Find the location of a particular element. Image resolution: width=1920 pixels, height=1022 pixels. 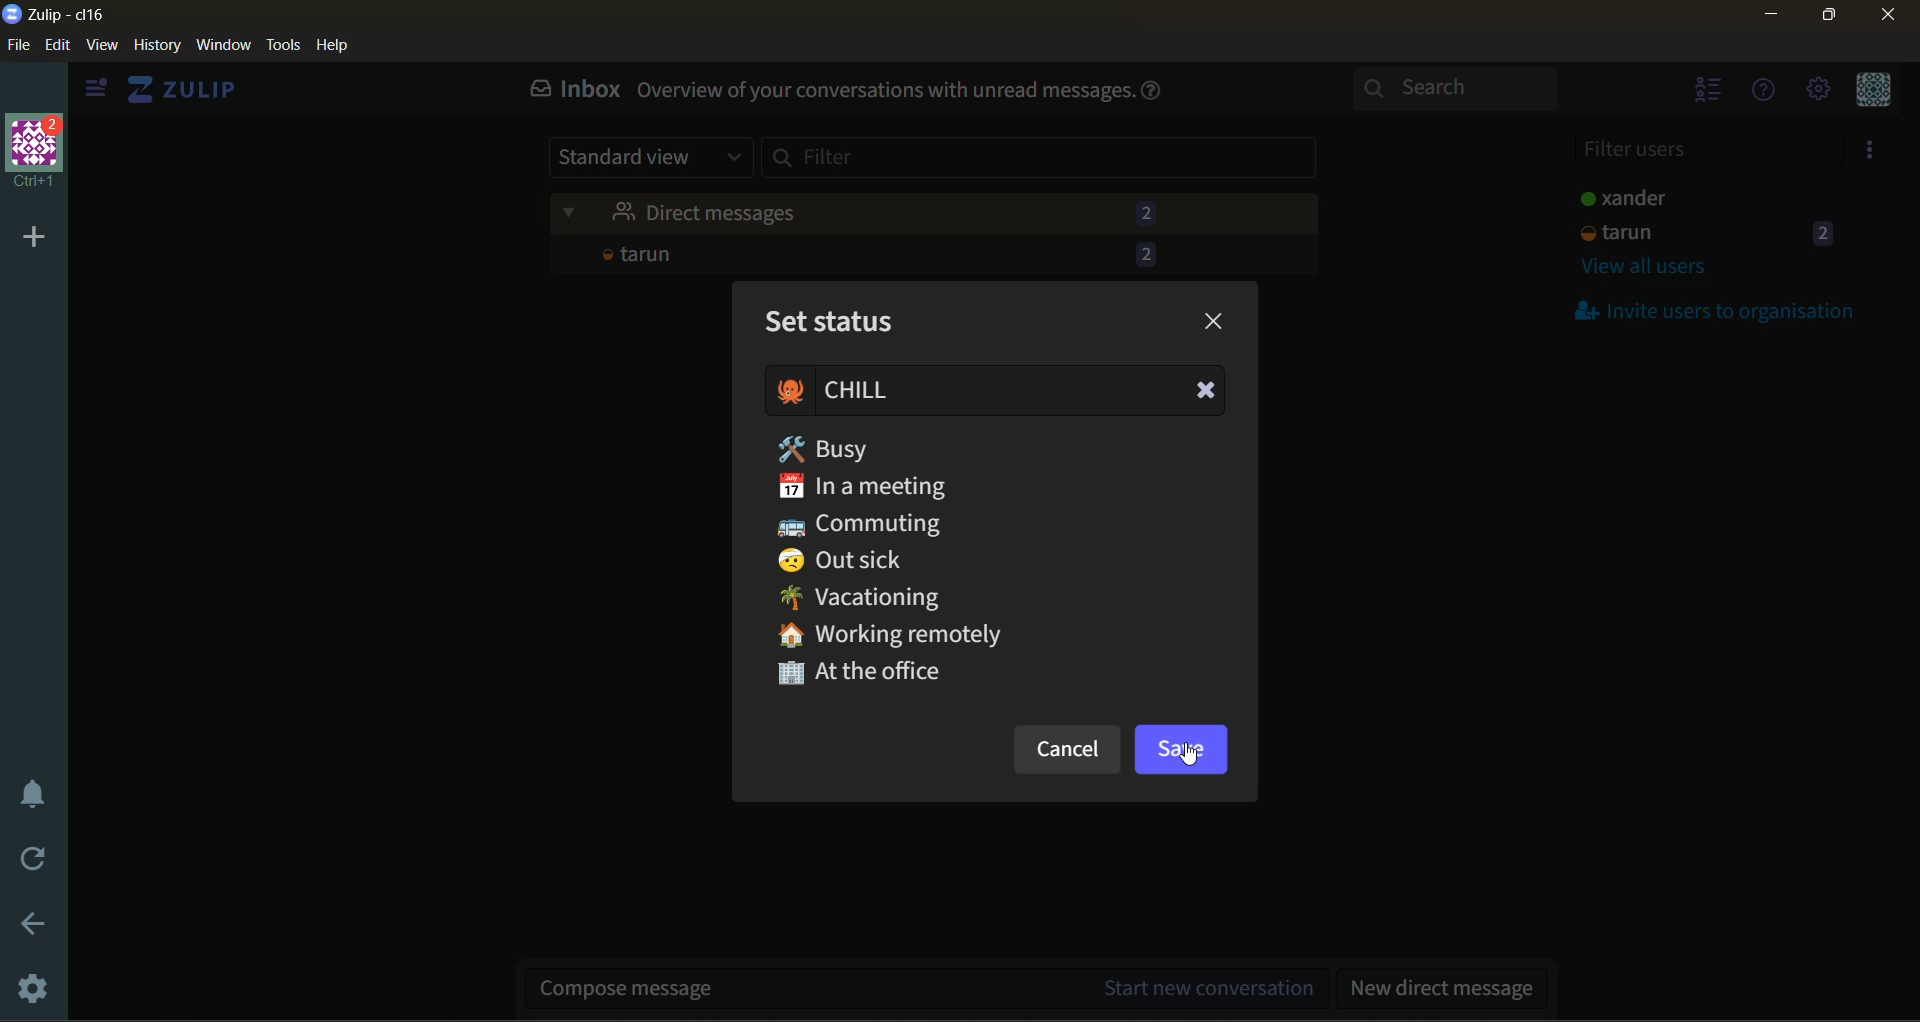

hide sidebar  is located at coordinates (93, 86).